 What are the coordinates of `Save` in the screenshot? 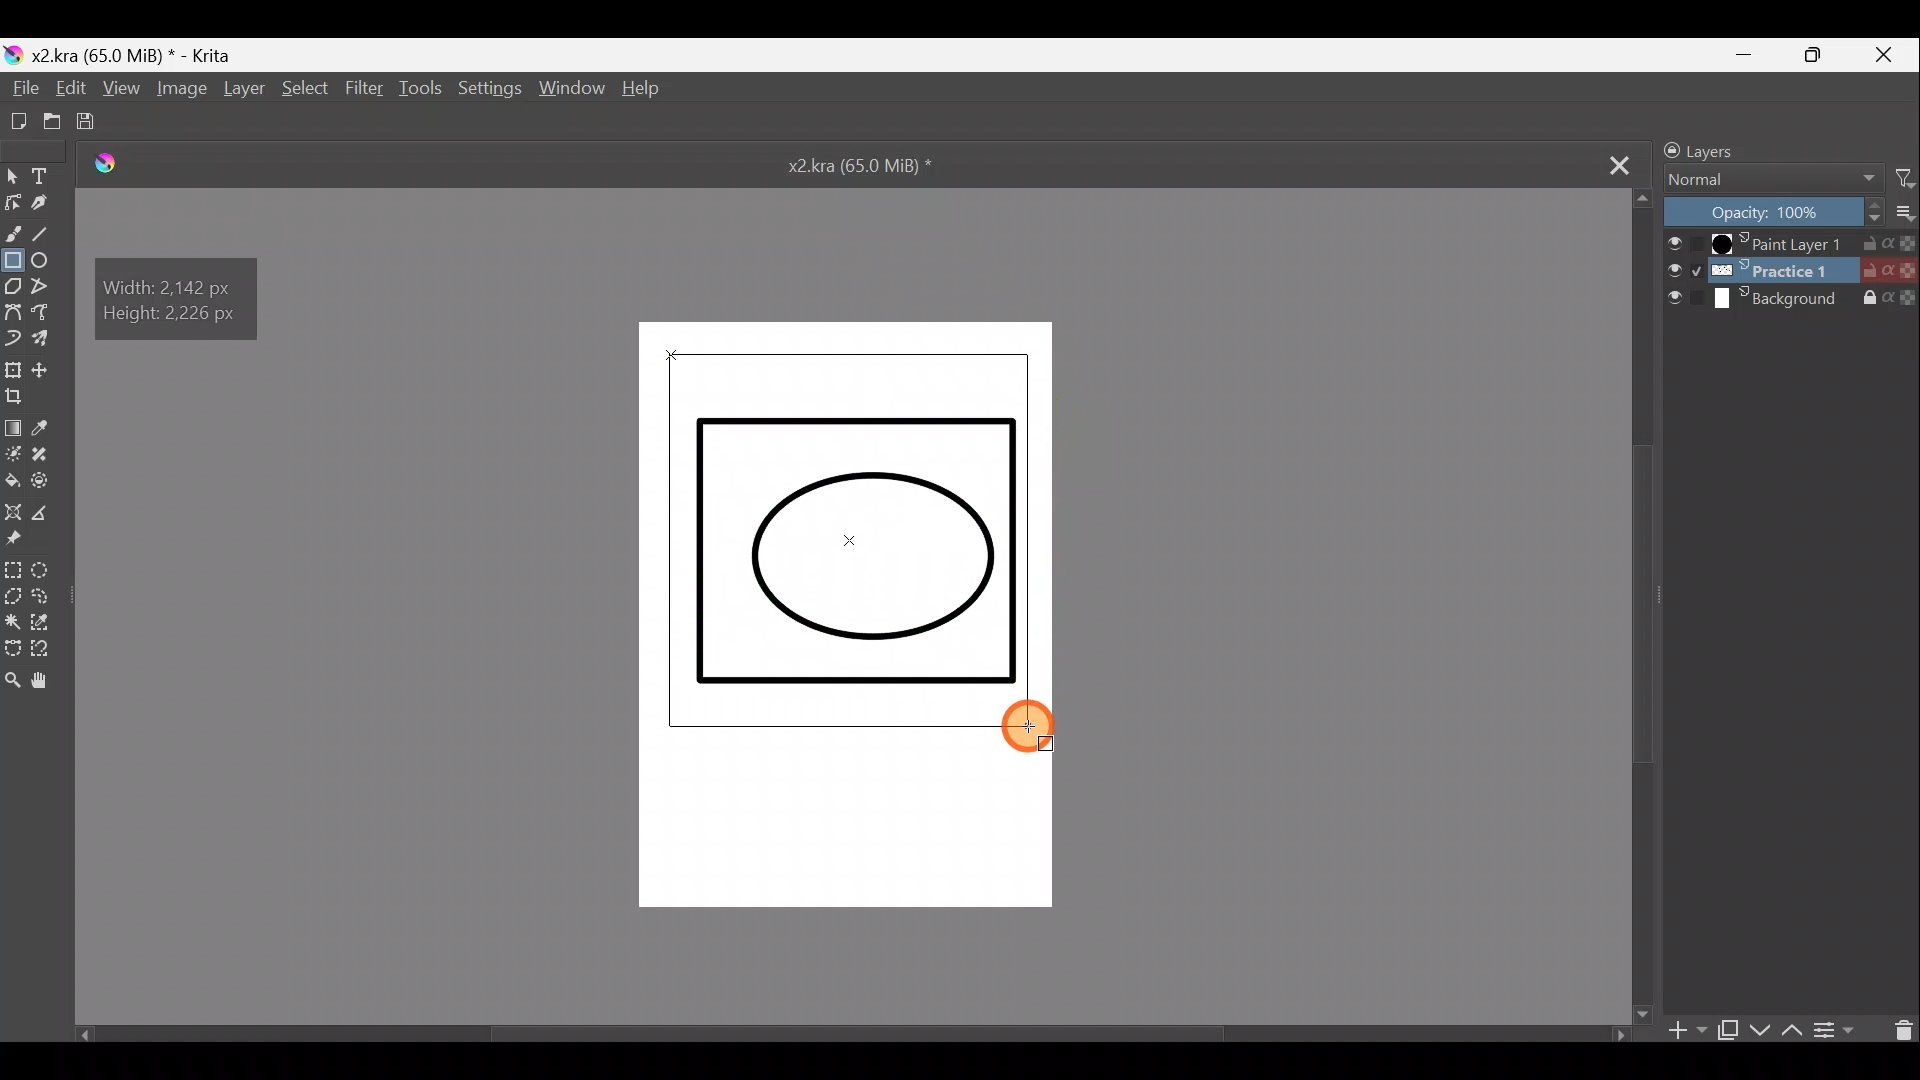 It's located at (94, 122).